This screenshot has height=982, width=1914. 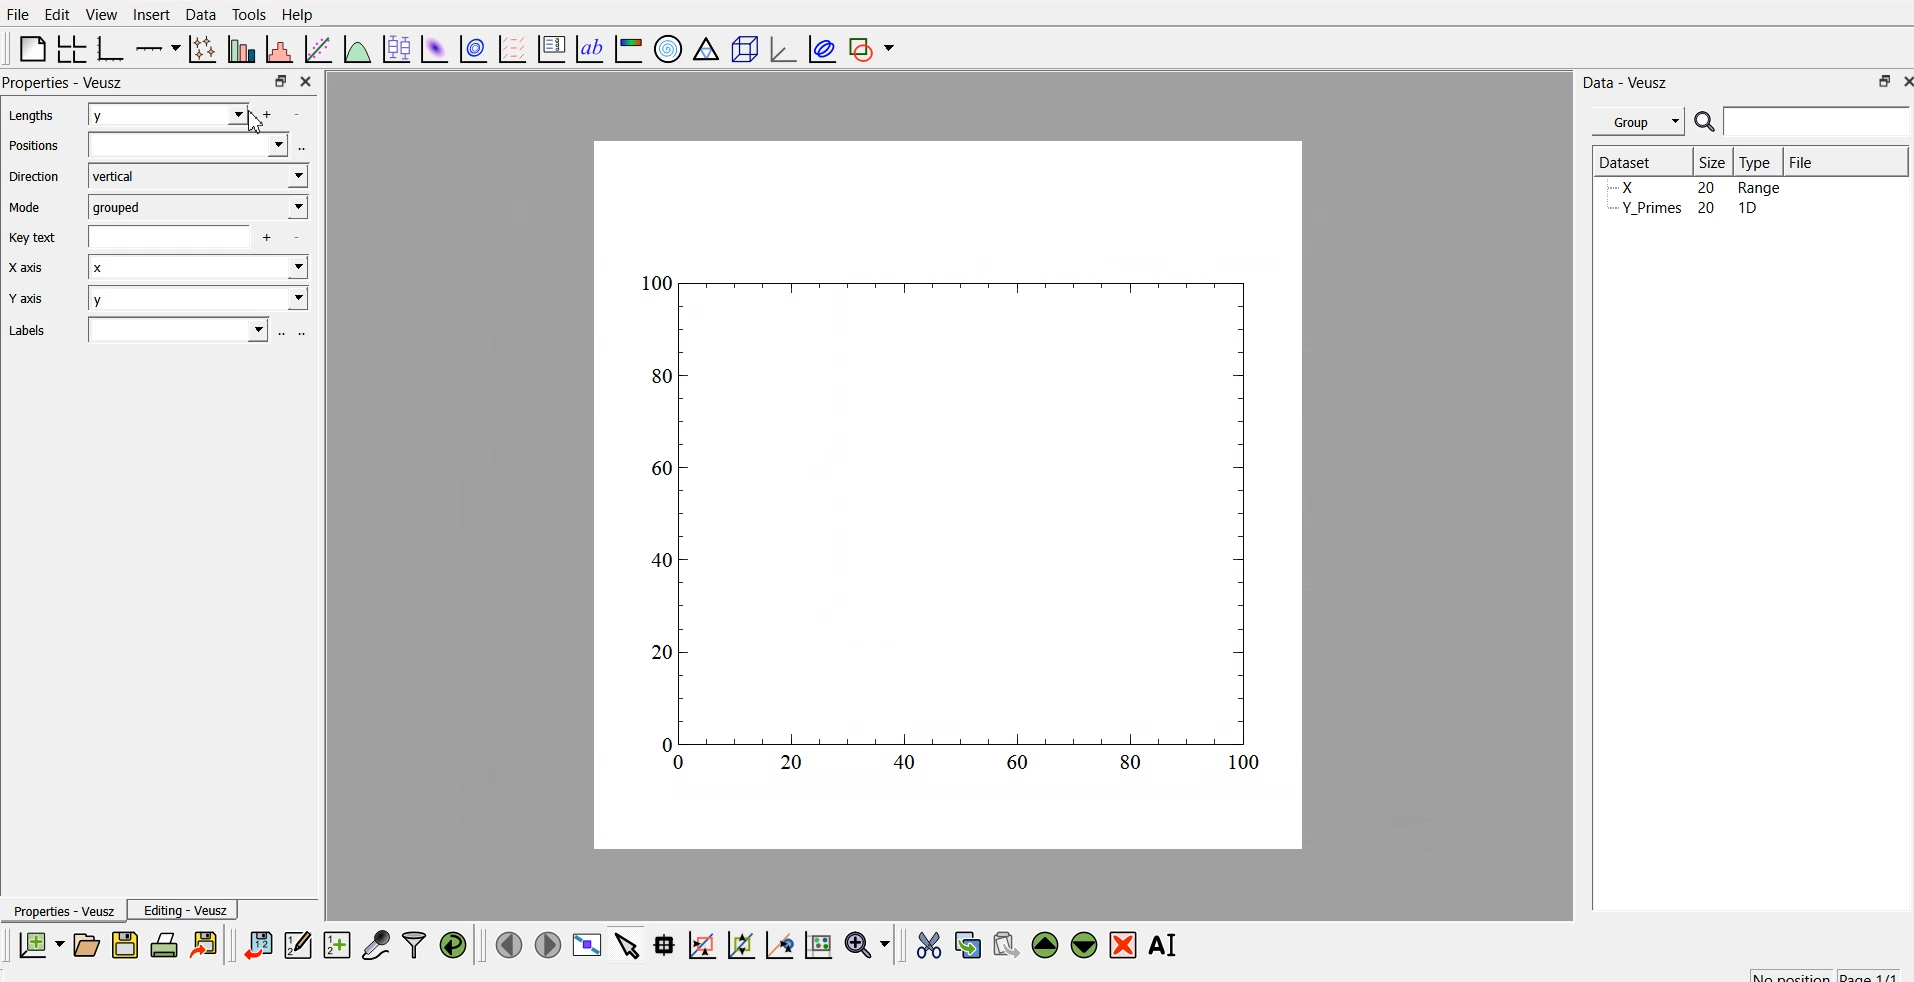 I want to click on create a new dataset, so click(x=337, y=947).